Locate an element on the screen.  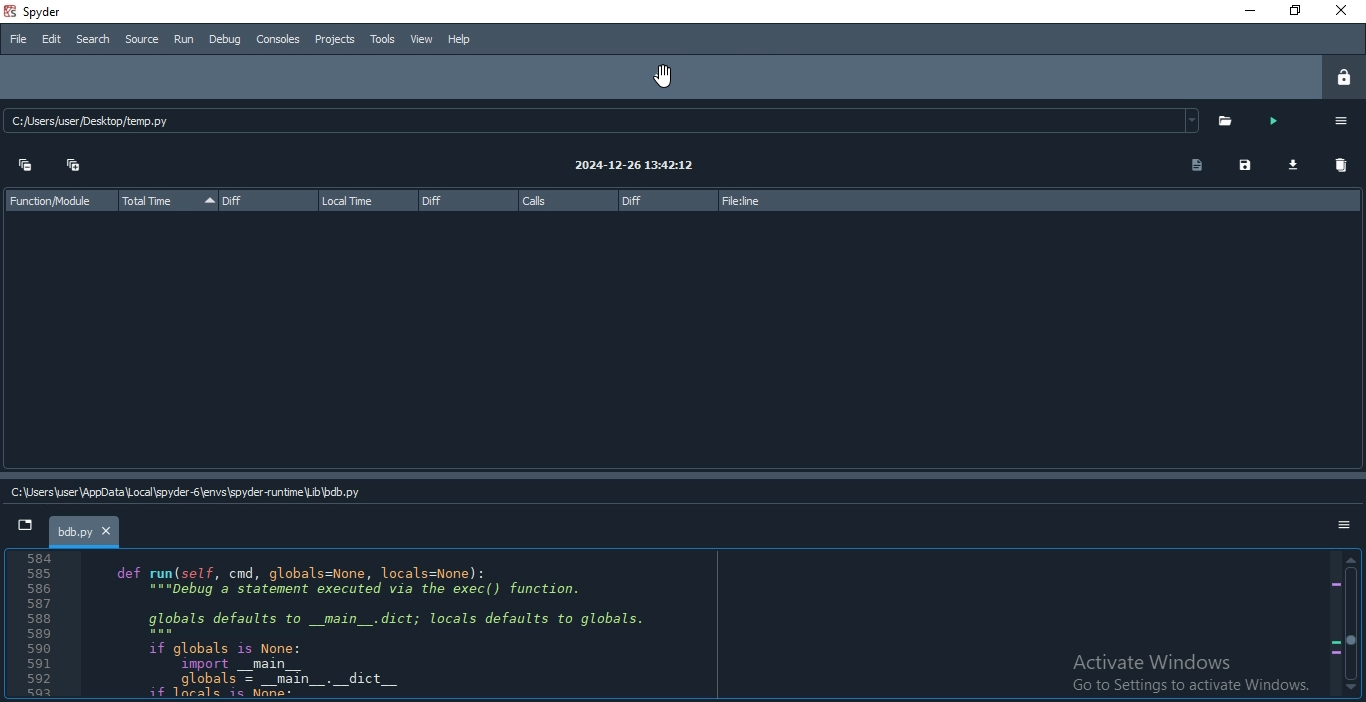
Close is located at coordinates (1345, 11).